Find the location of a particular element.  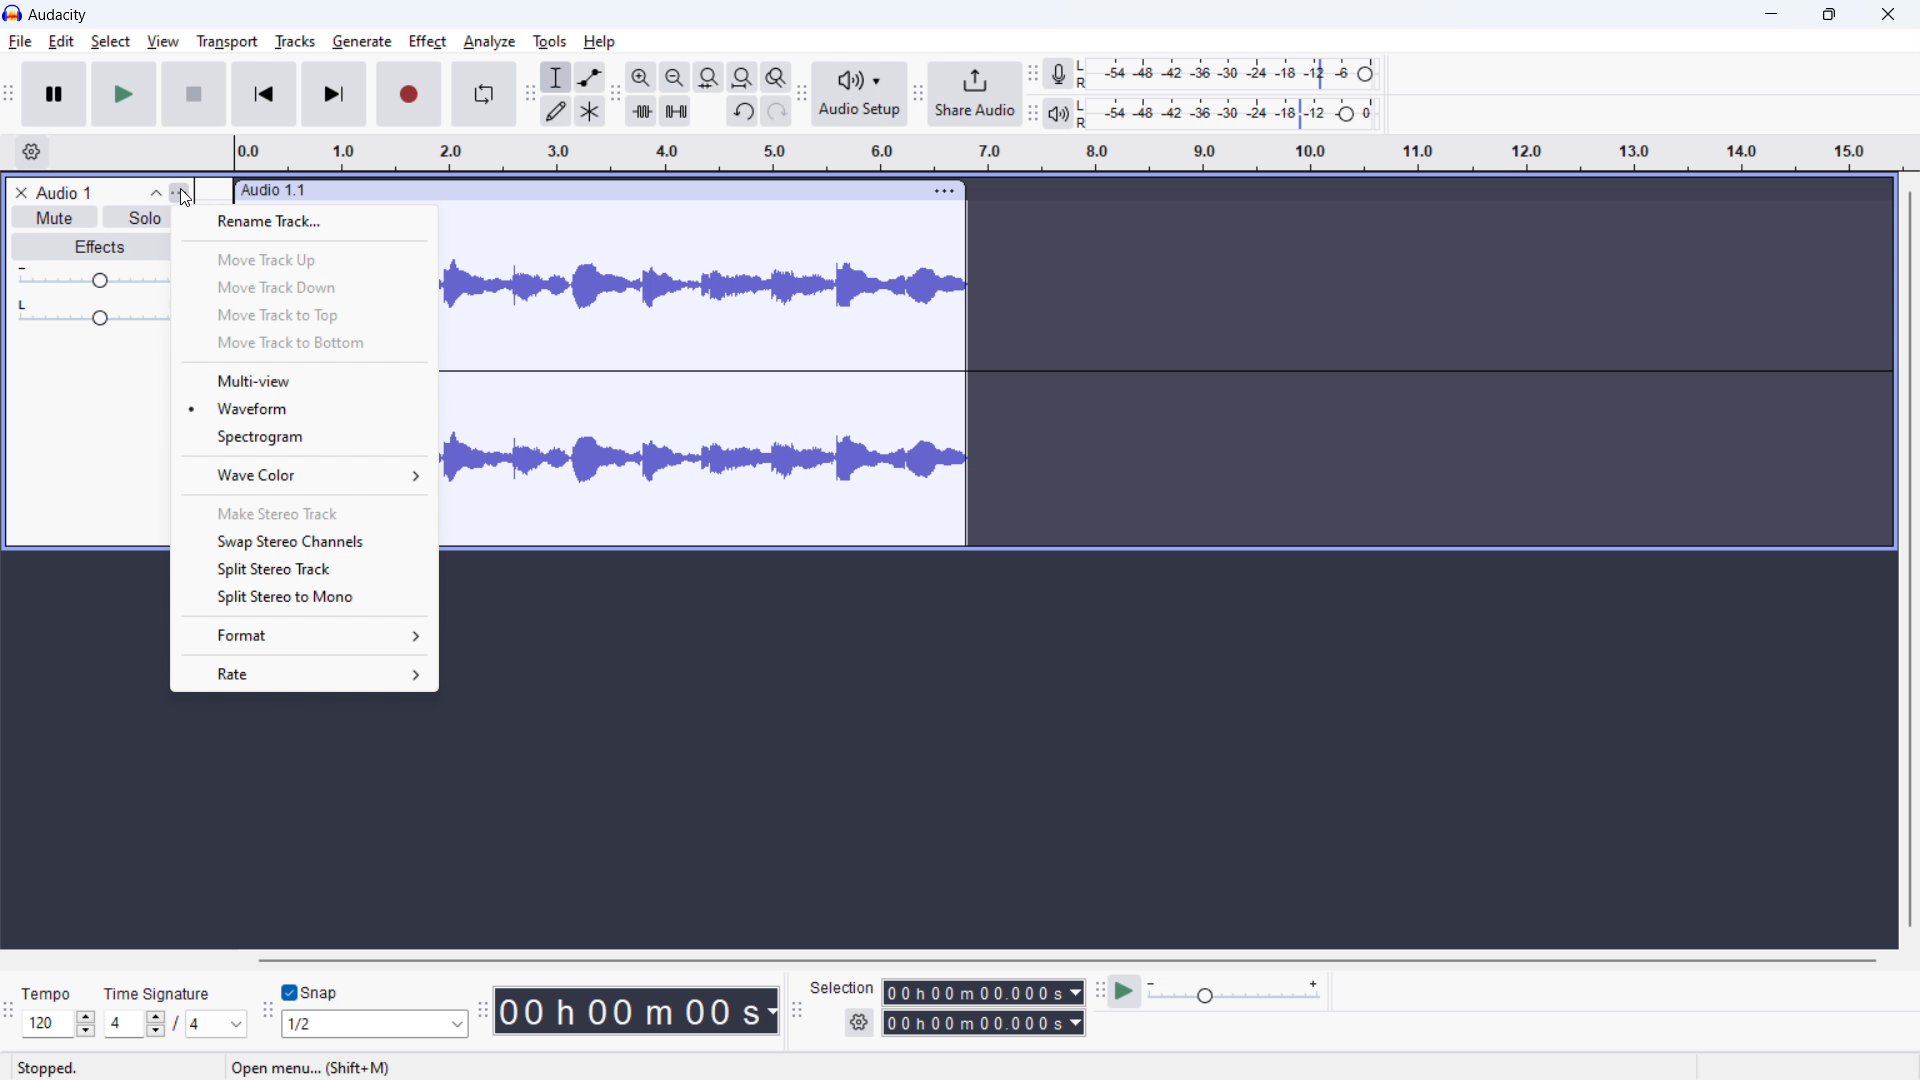

vertical scrollbar is located at coordinates (1911, 559).